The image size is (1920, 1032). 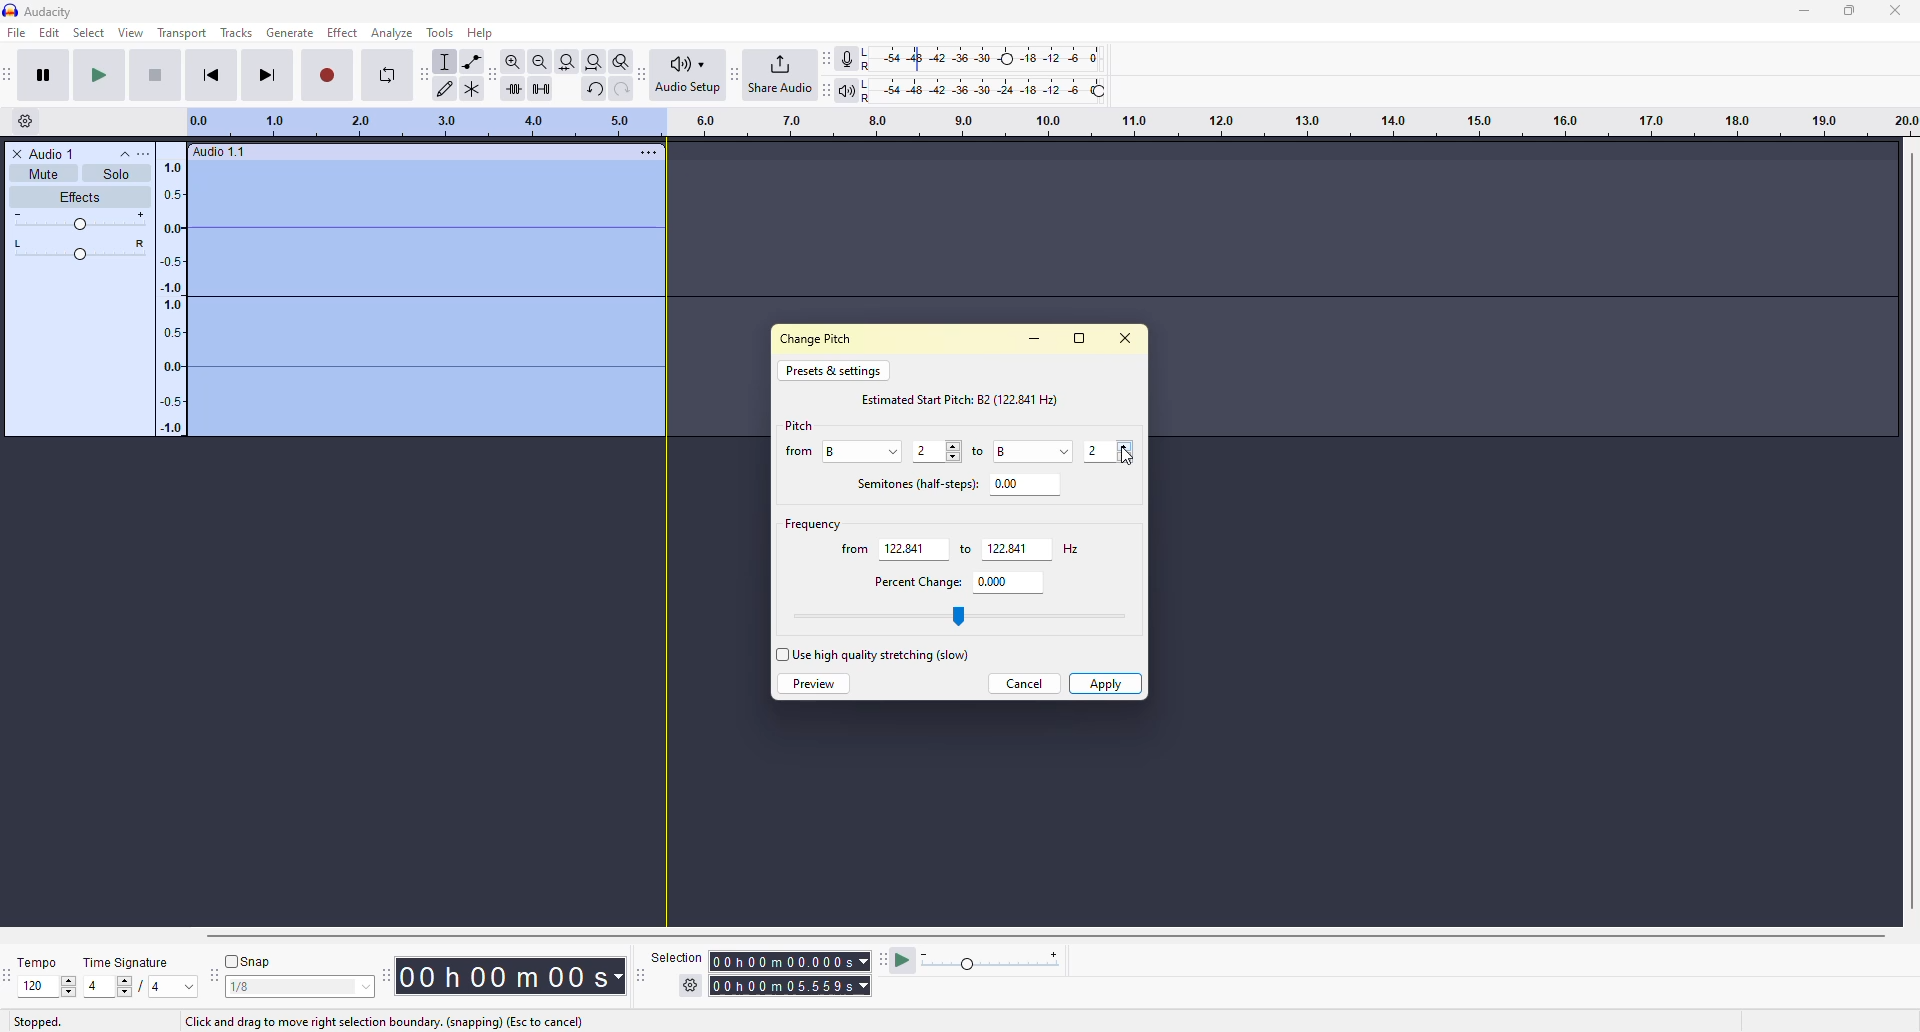 What do you see at coordinates (963, 615) in the screenshot?
I see `adjust` at bounding box center [963, 615].